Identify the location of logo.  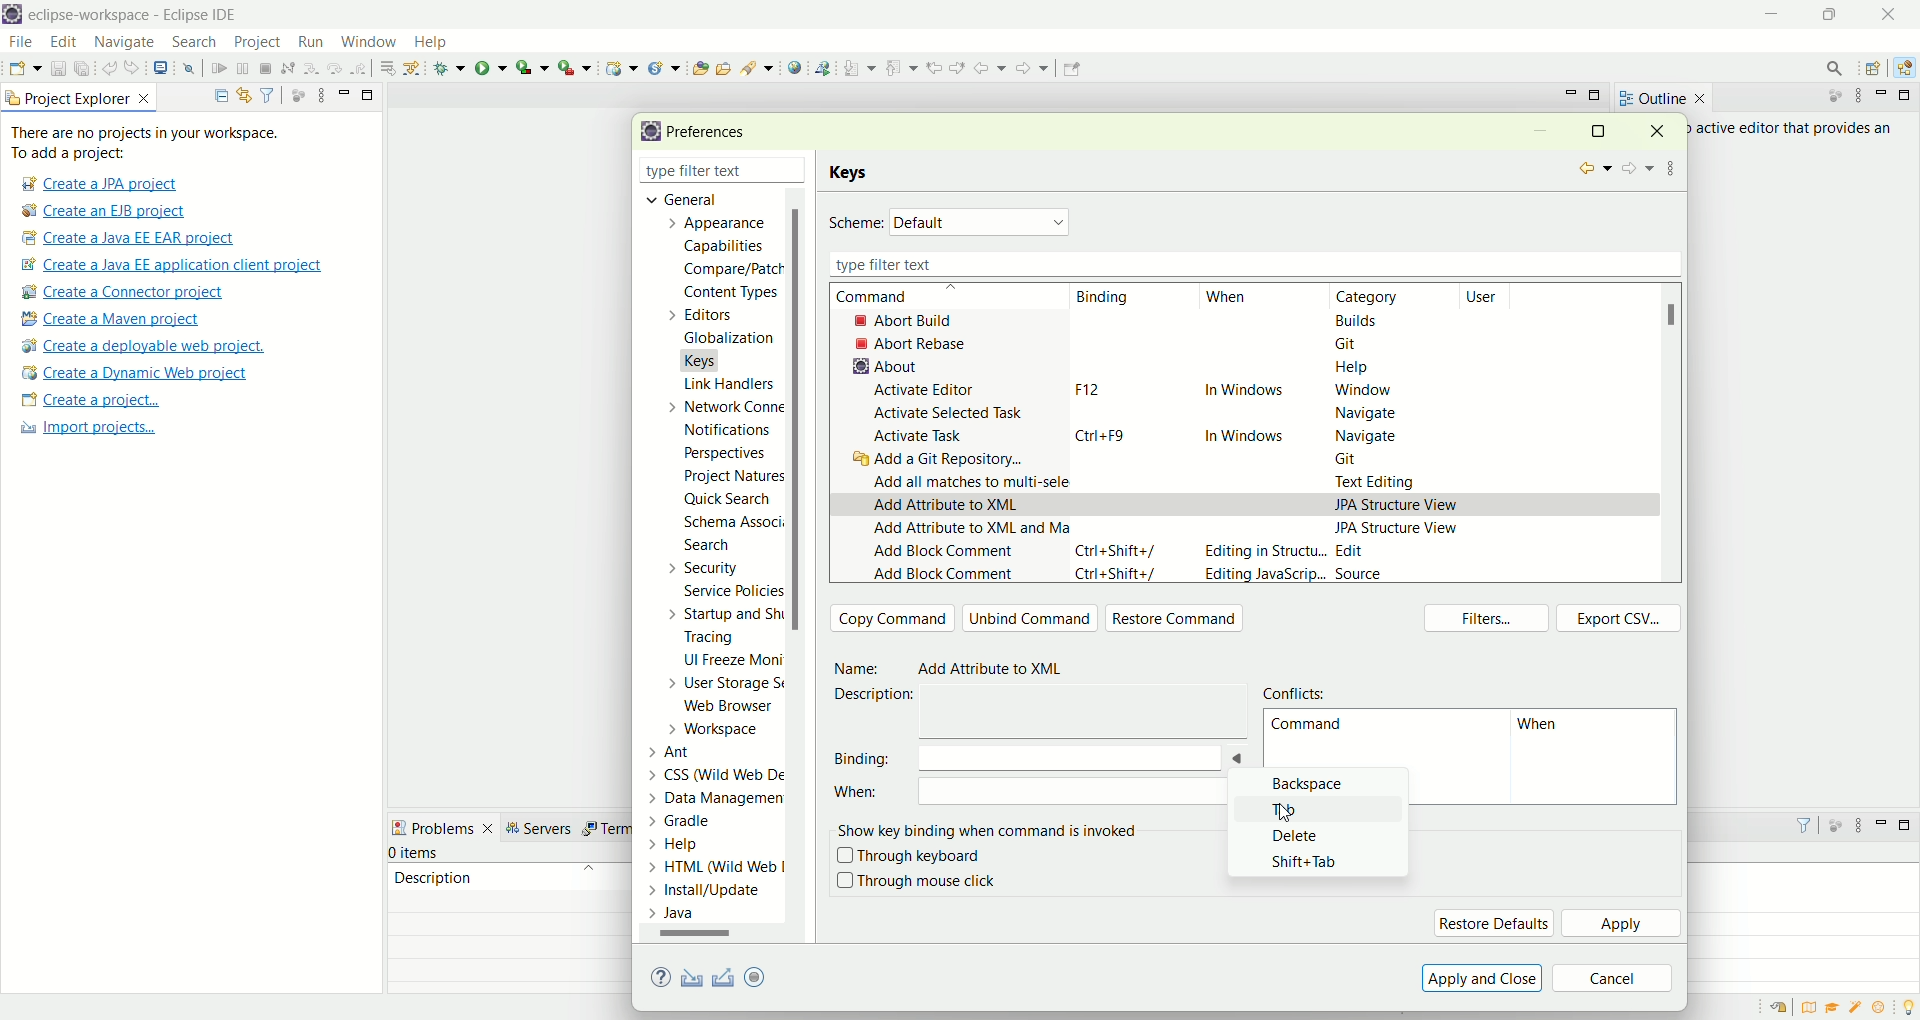
(647, 132).